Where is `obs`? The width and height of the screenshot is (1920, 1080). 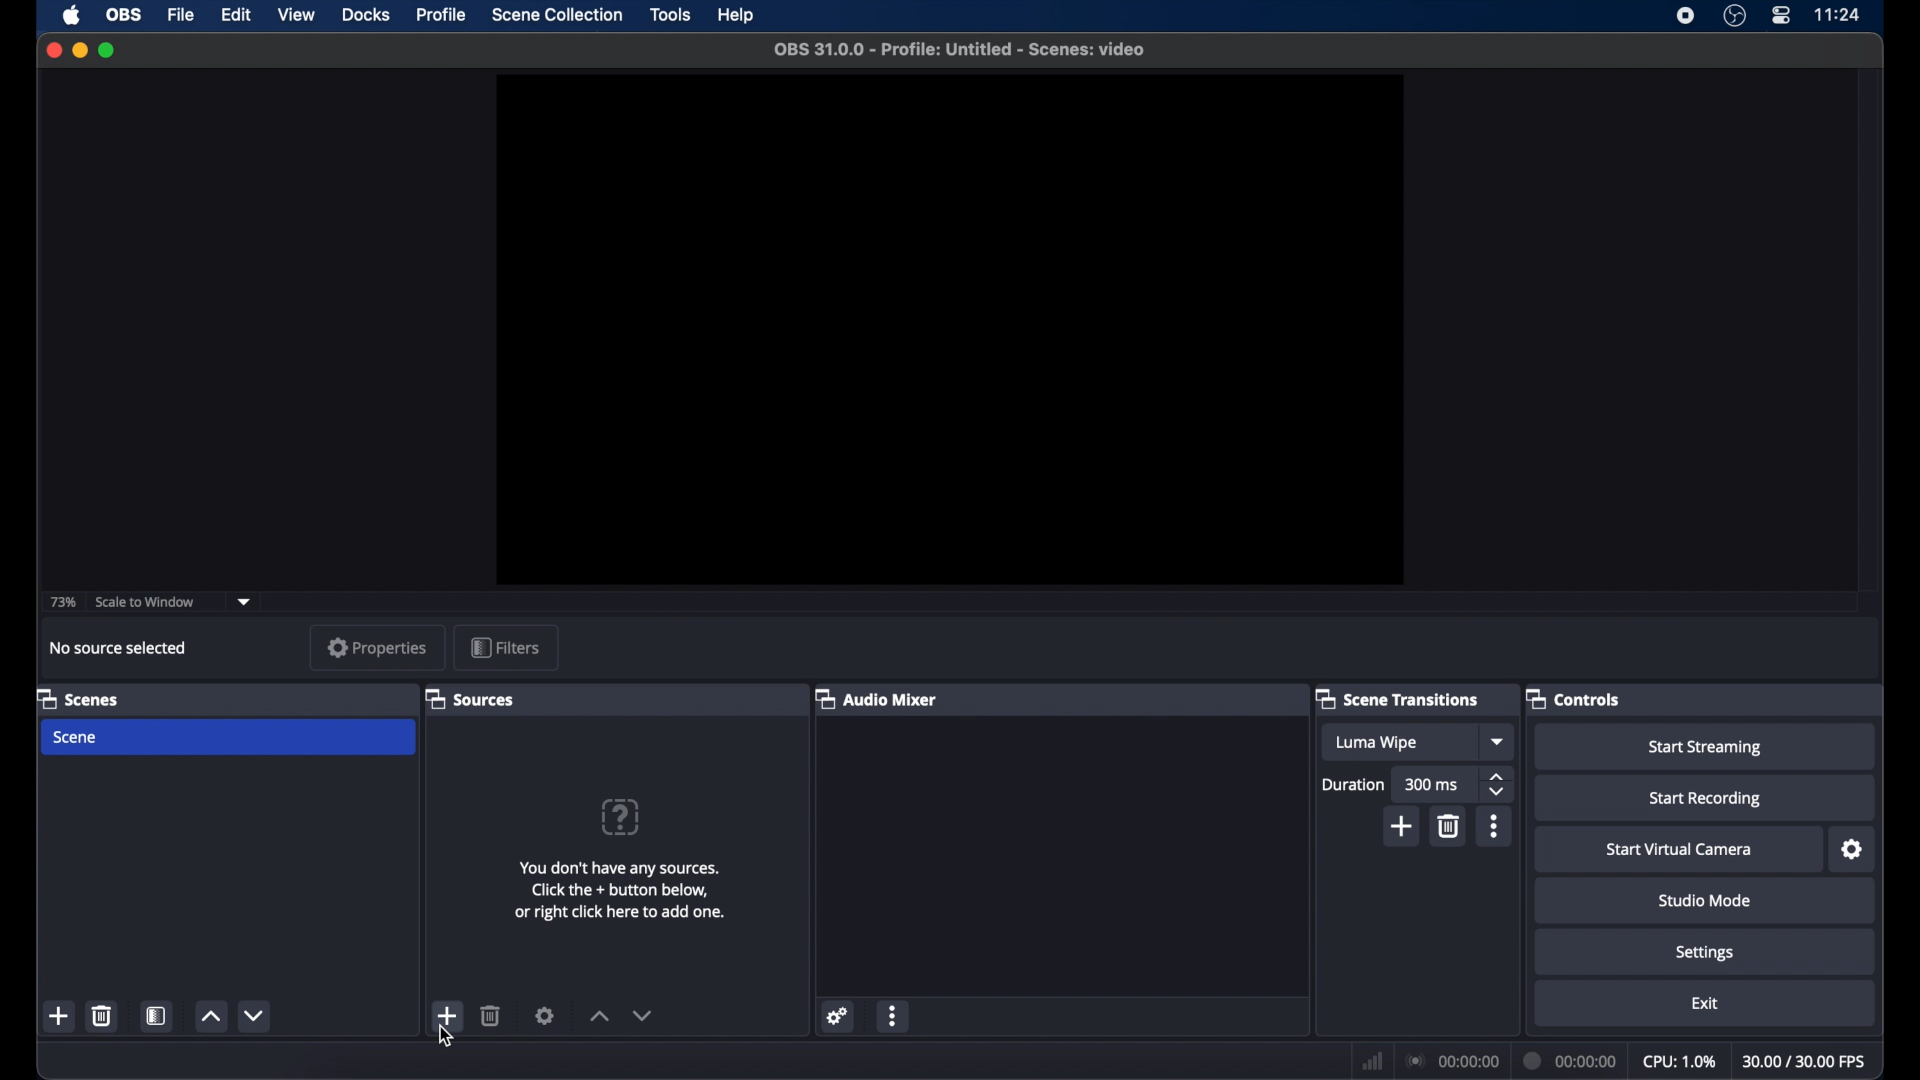
obs is located at coordinates (126, 15).